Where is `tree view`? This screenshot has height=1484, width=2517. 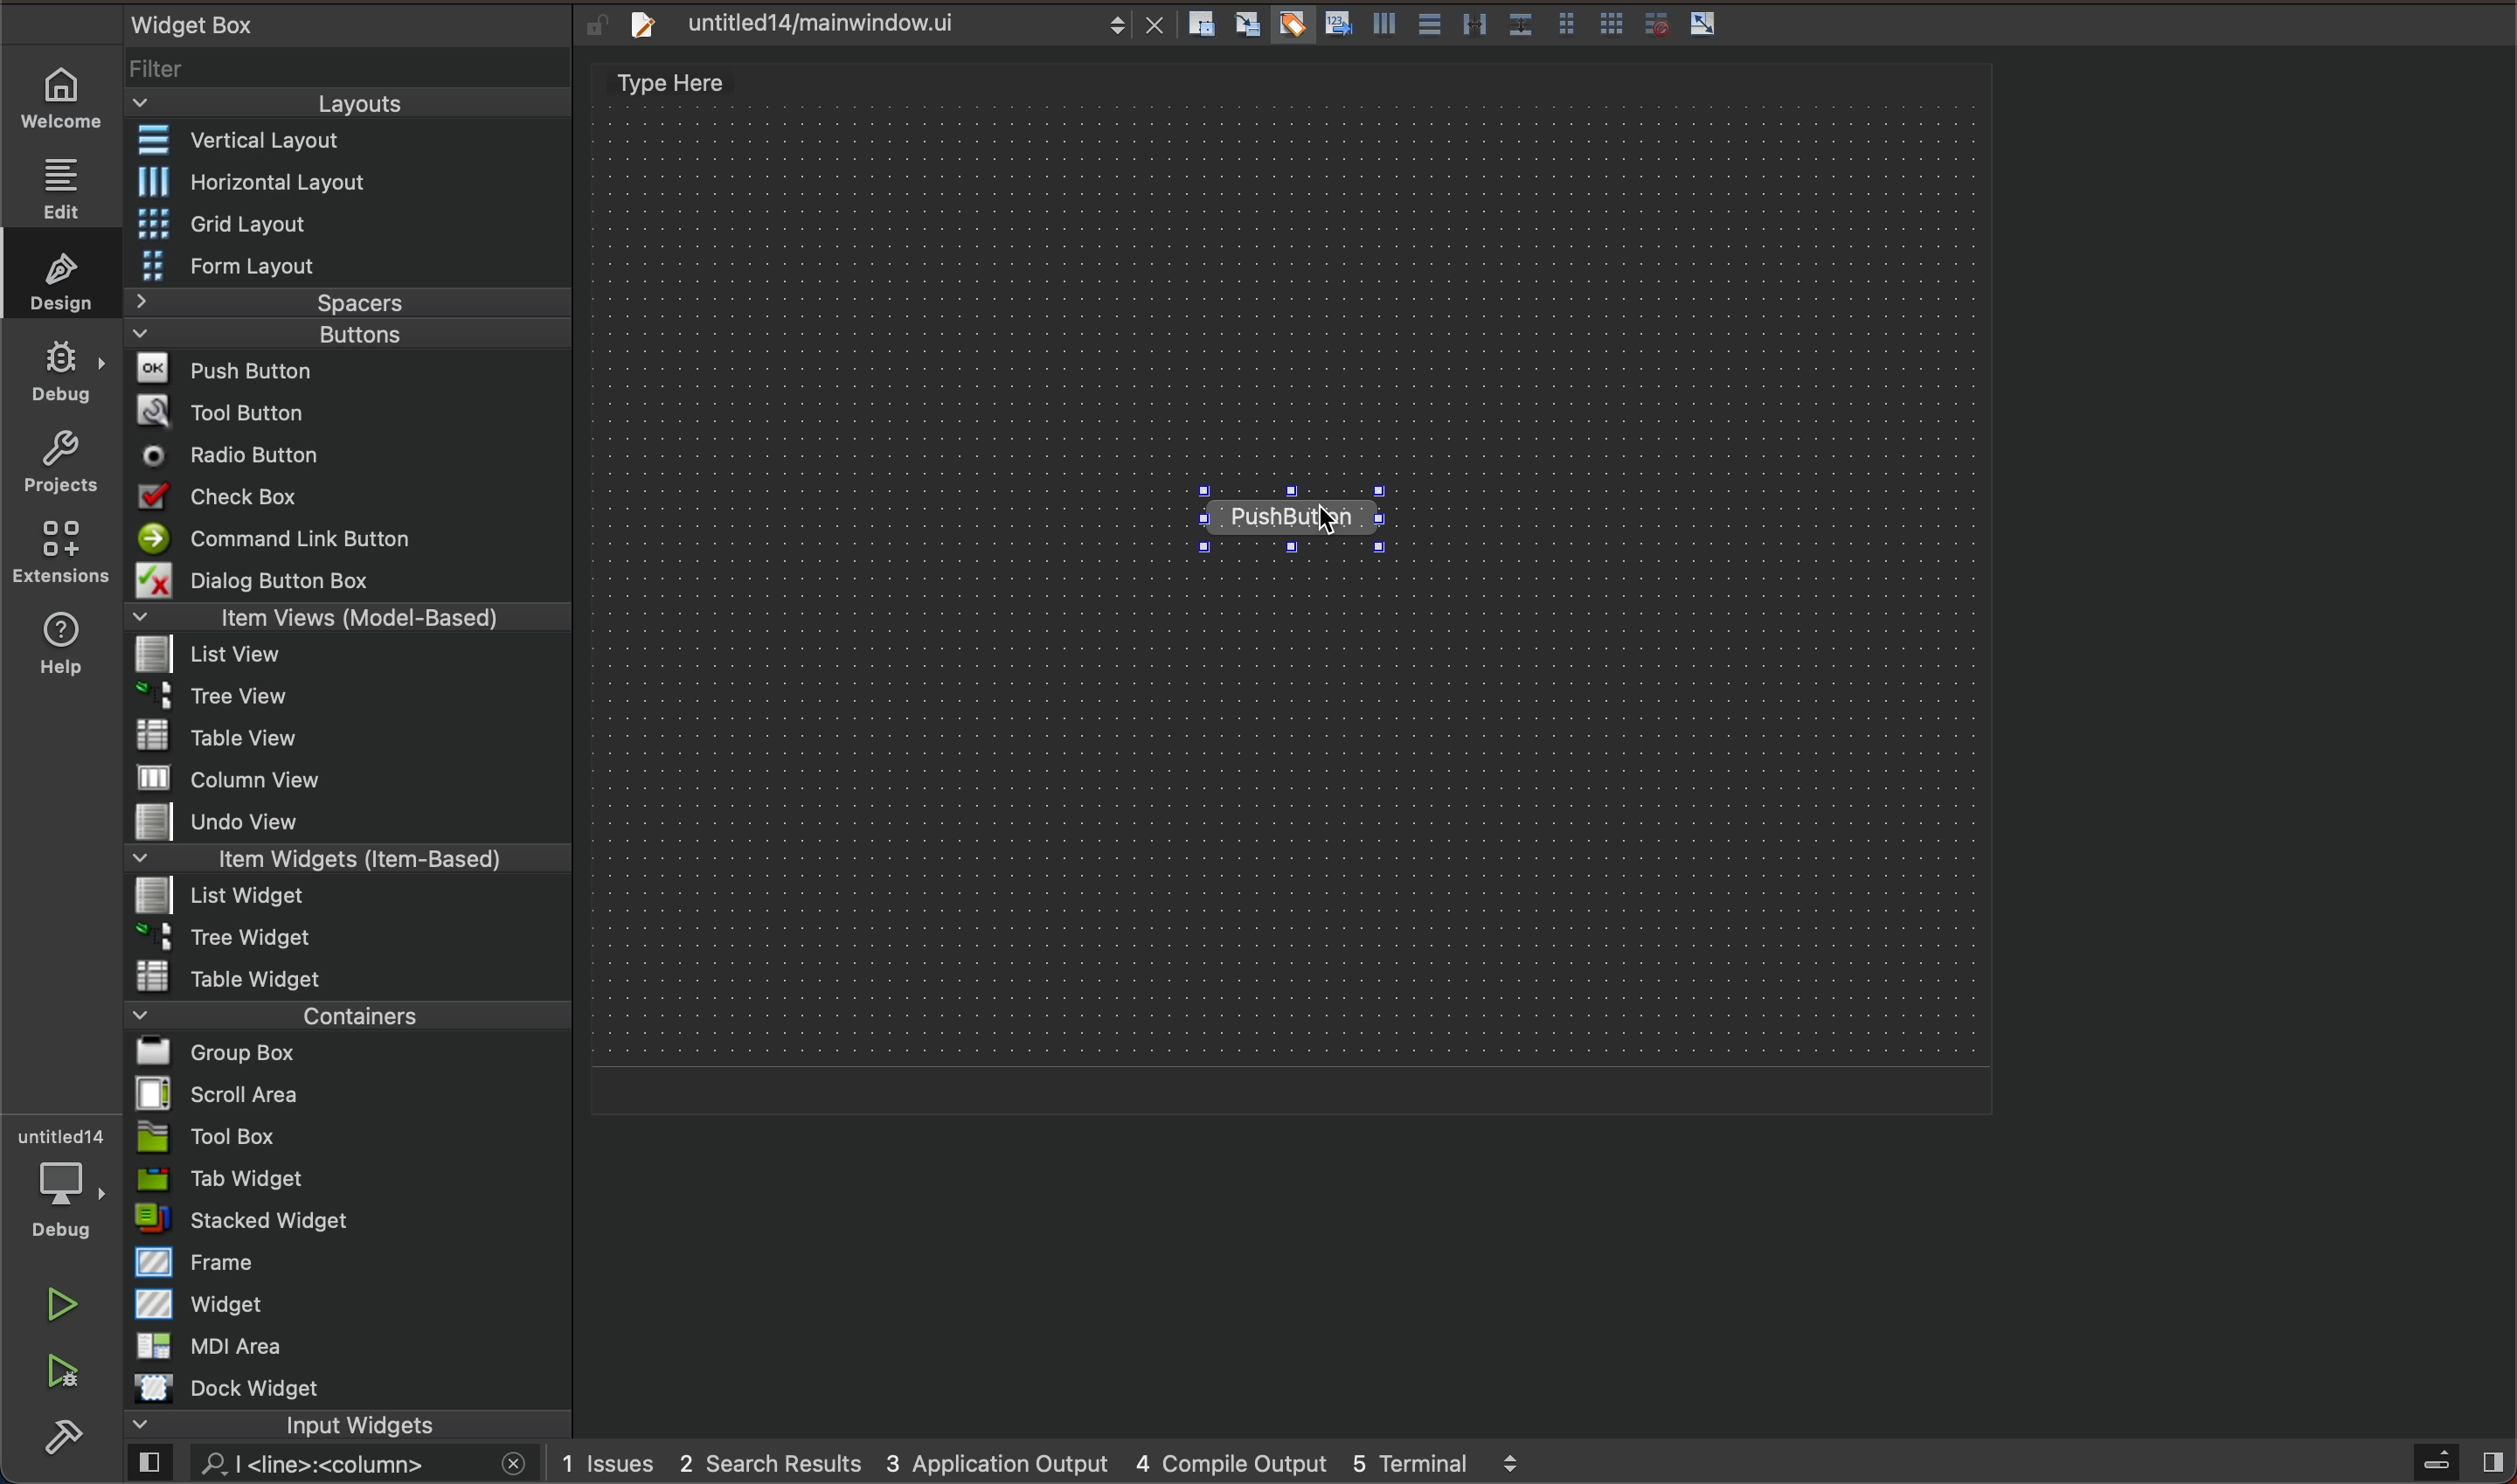
tree view is located at coordinates (358, 700).